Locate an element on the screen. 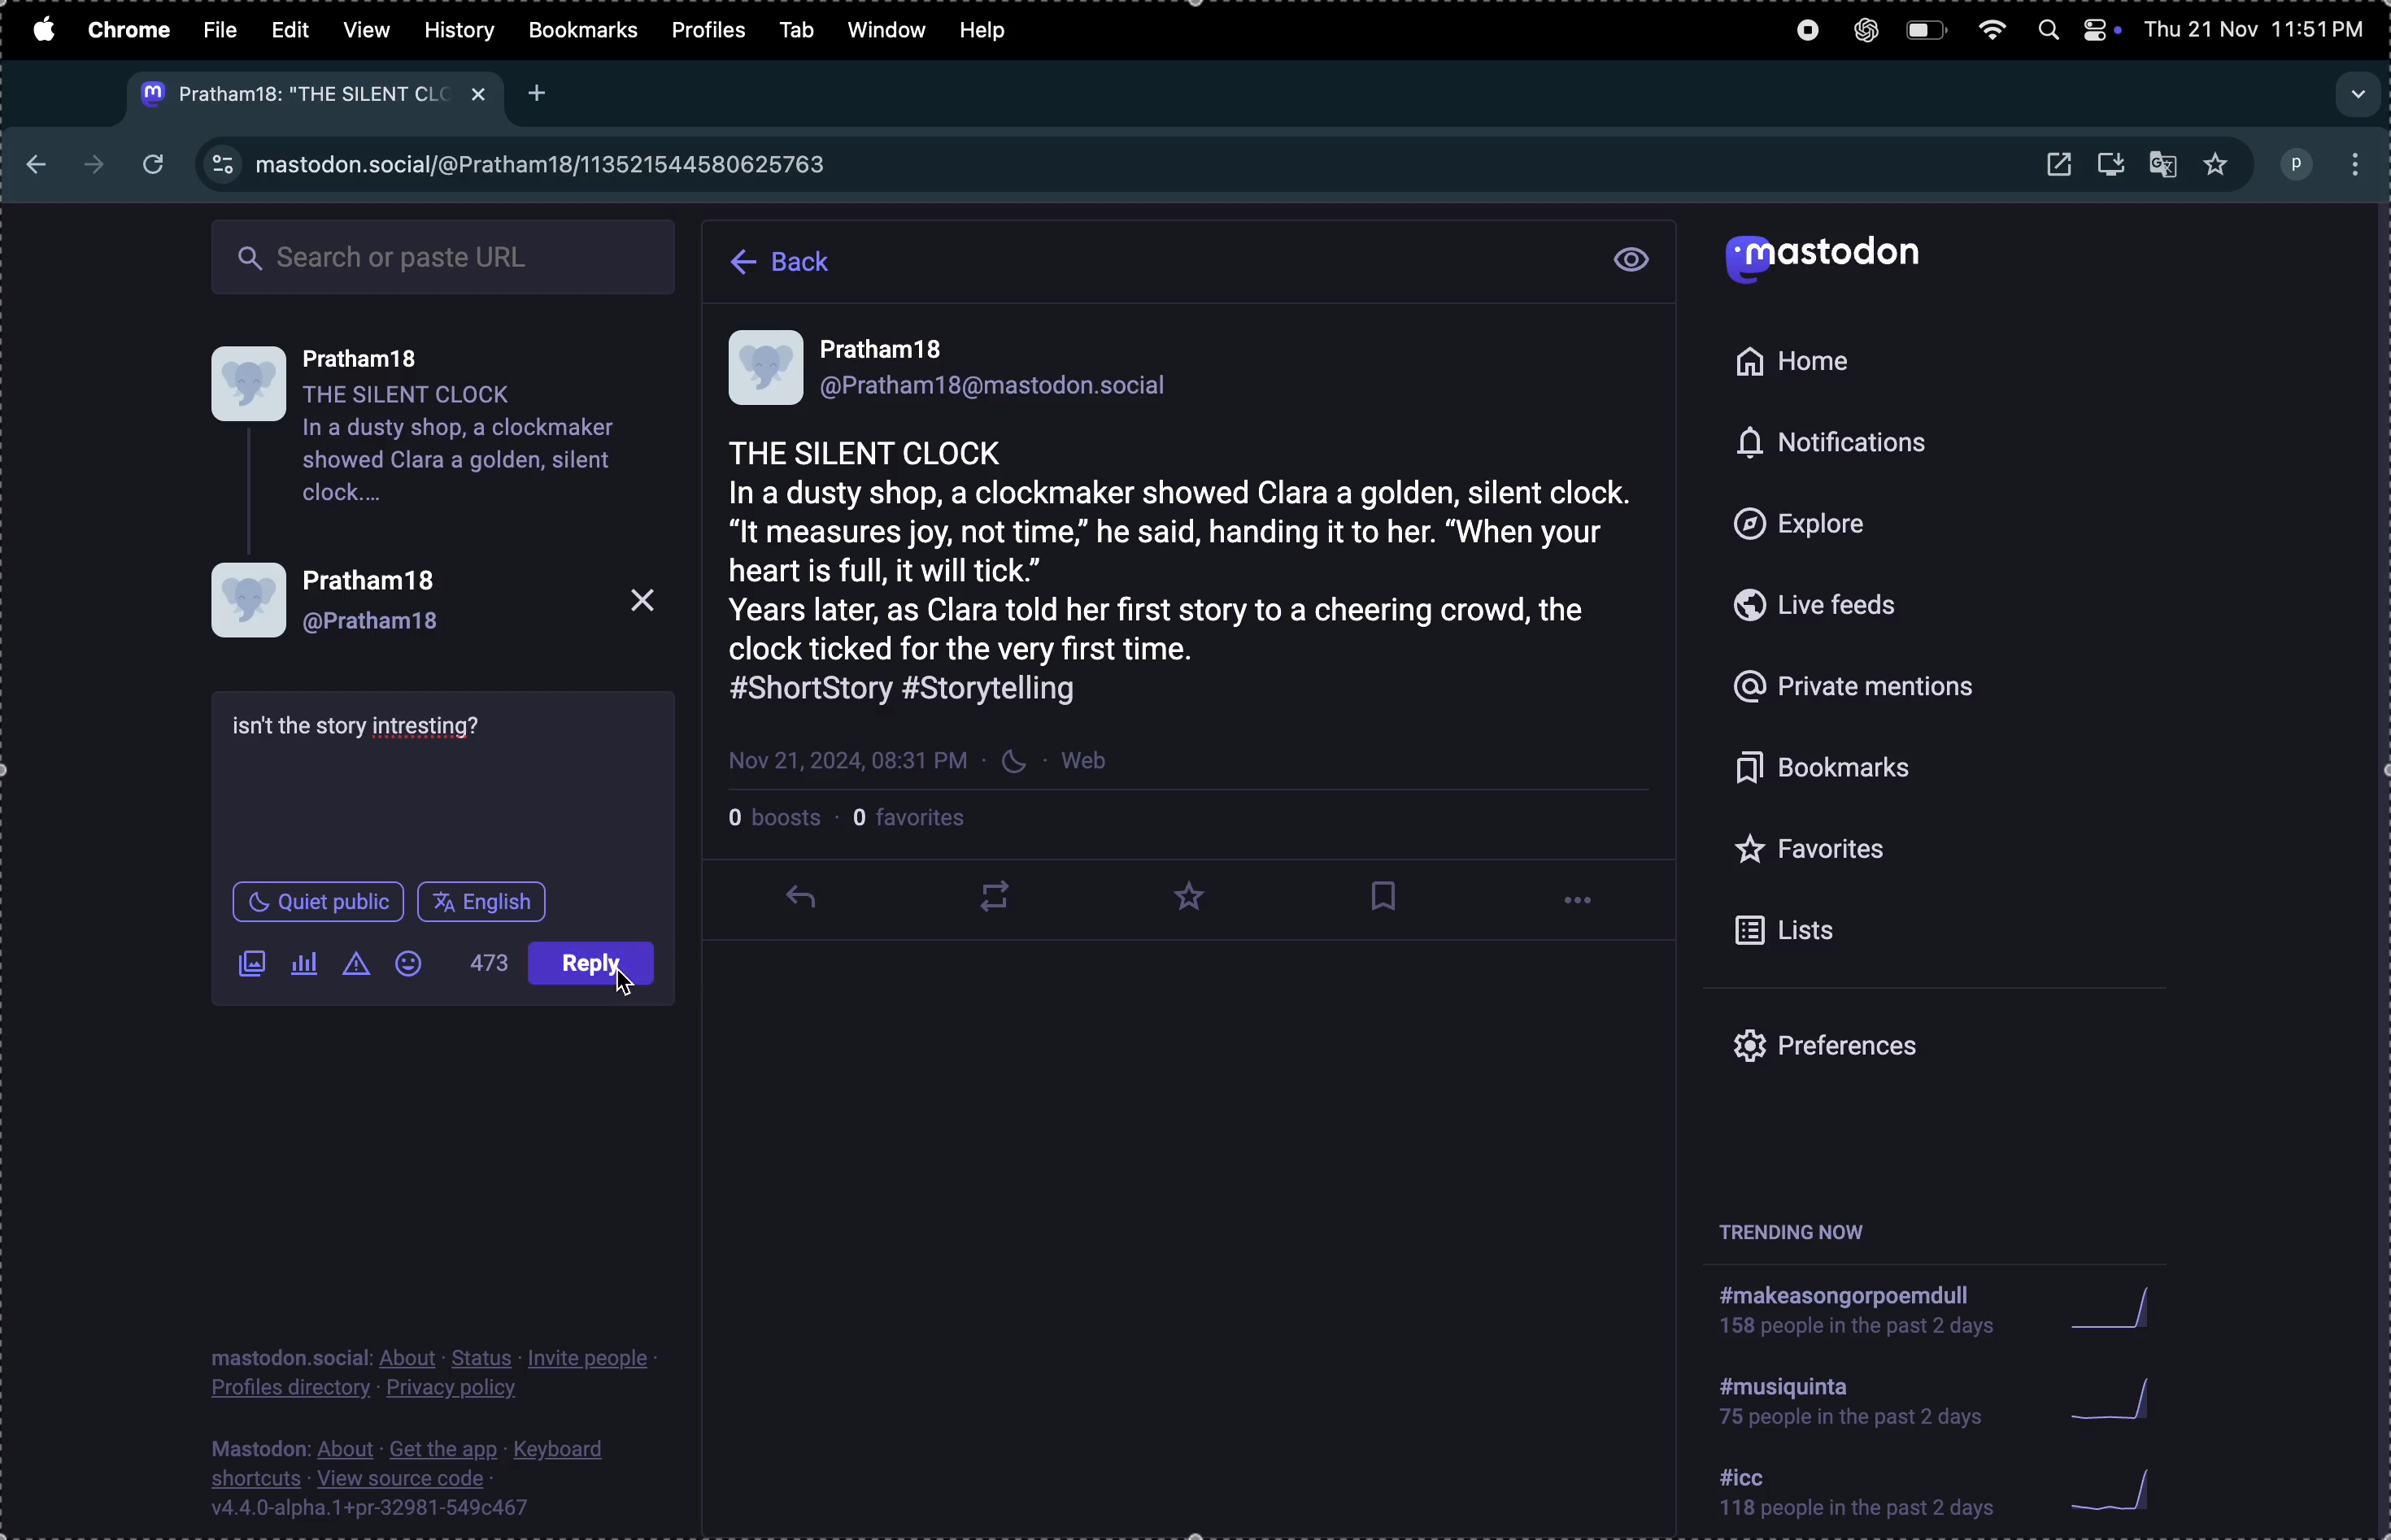 The height and width of the screenshot is (1540, 2391). view is located at coordinates (365, 27).